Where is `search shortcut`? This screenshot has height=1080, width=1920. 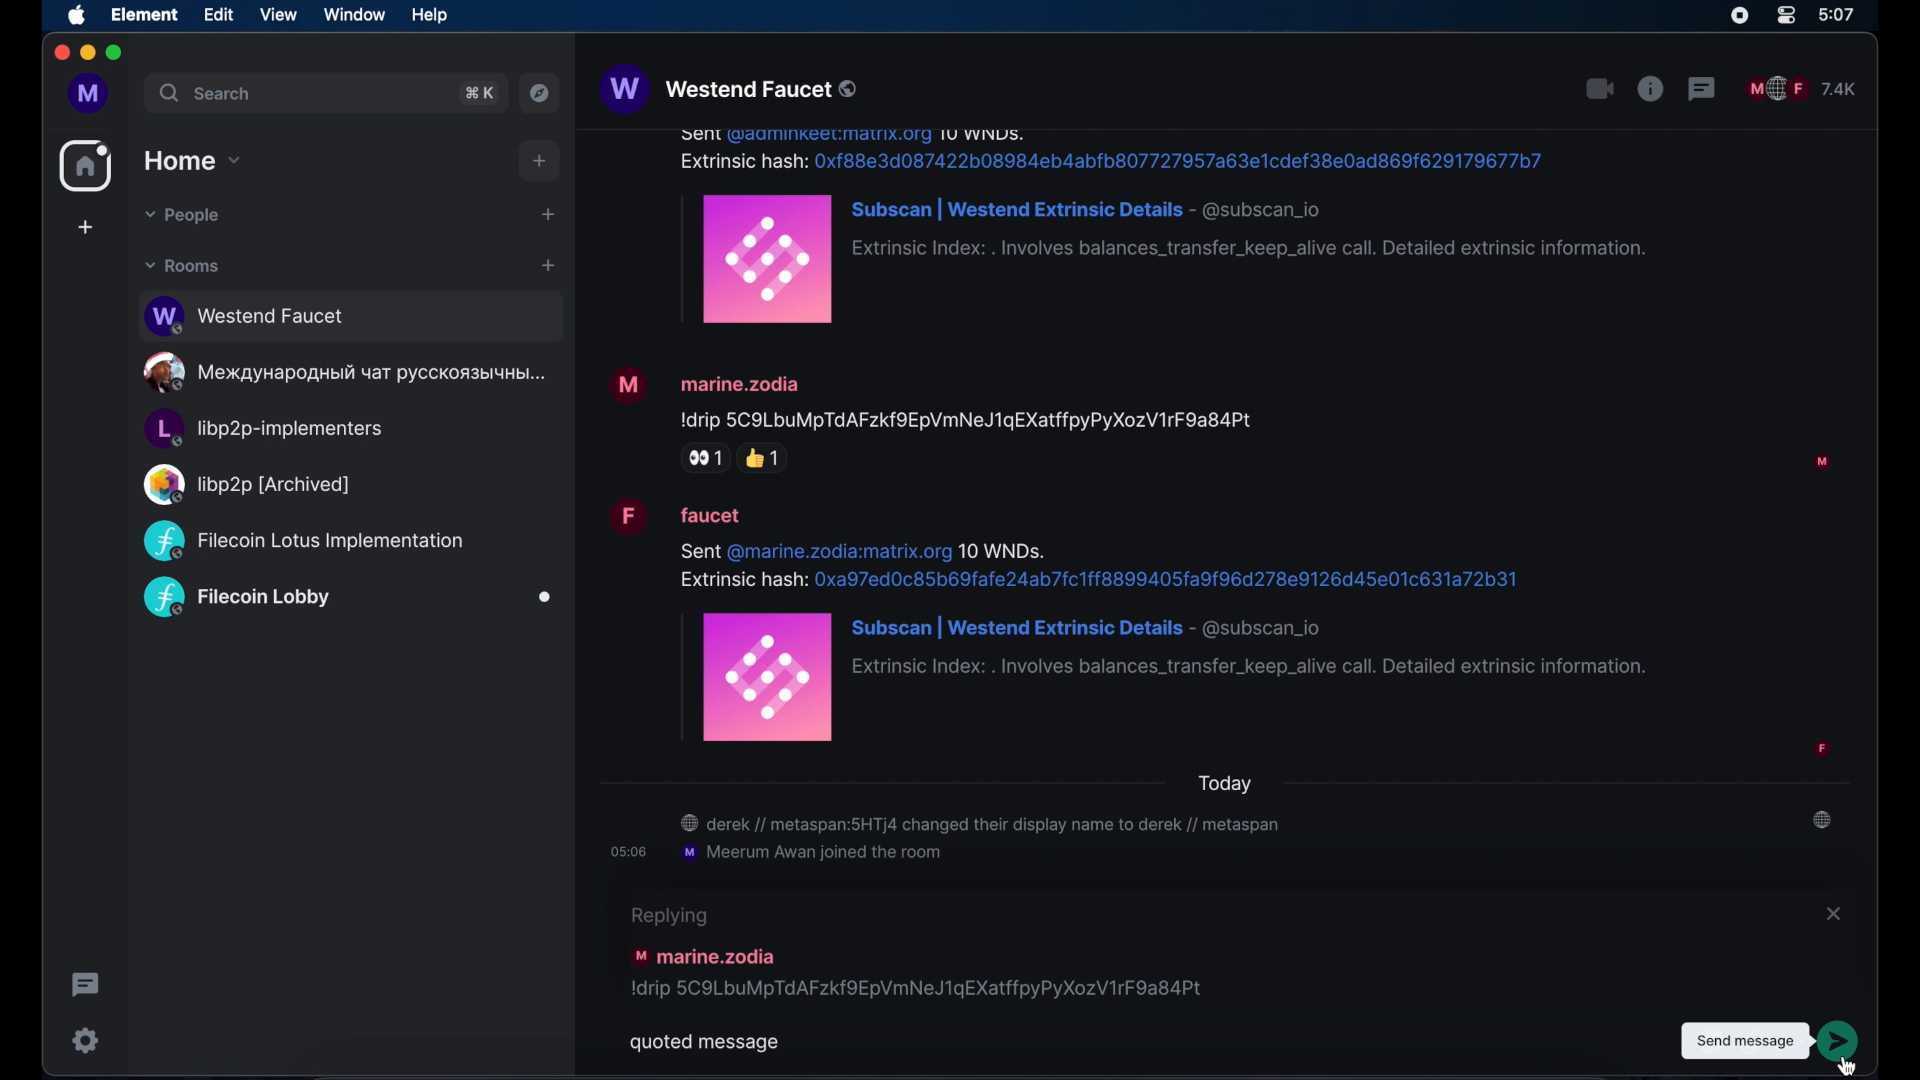
search shortcut is located at coordinates (479, 94).